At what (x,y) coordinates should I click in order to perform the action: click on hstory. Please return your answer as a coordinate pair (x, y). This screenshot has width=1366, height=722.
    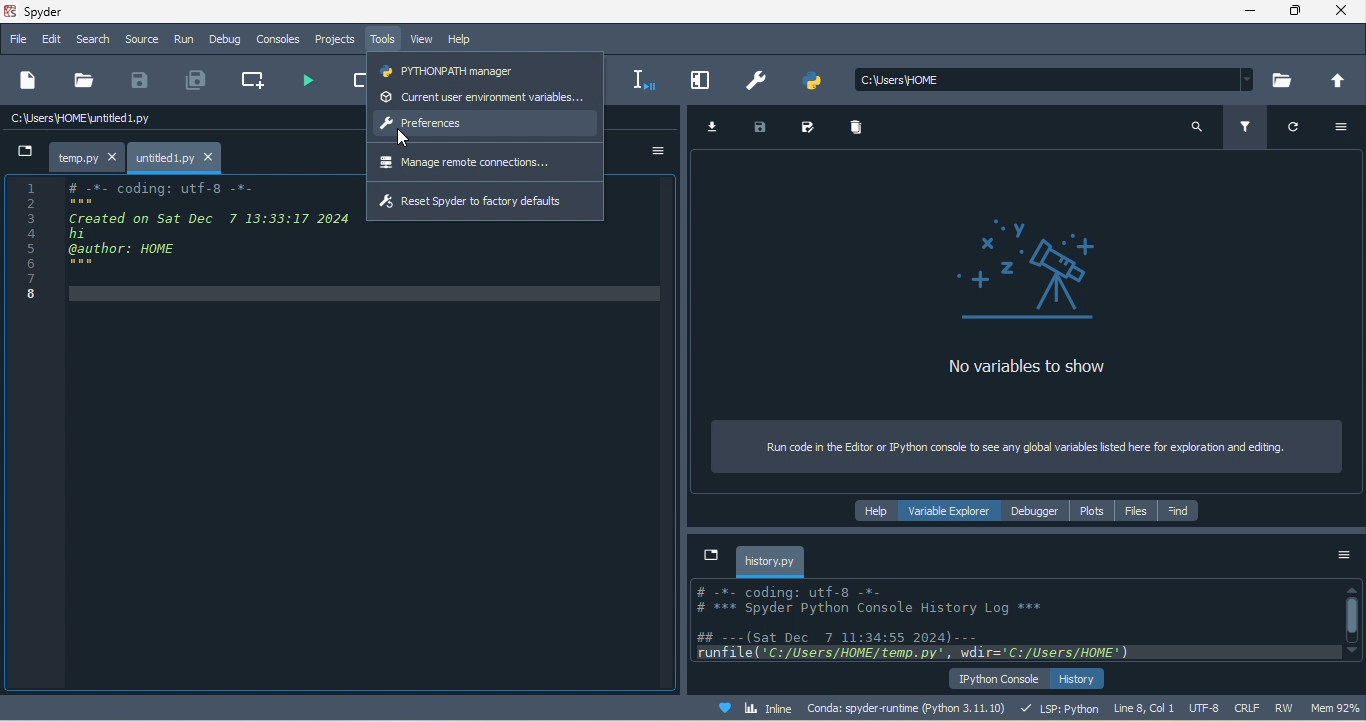
    Looking at the image, I should click on (1079, 678).